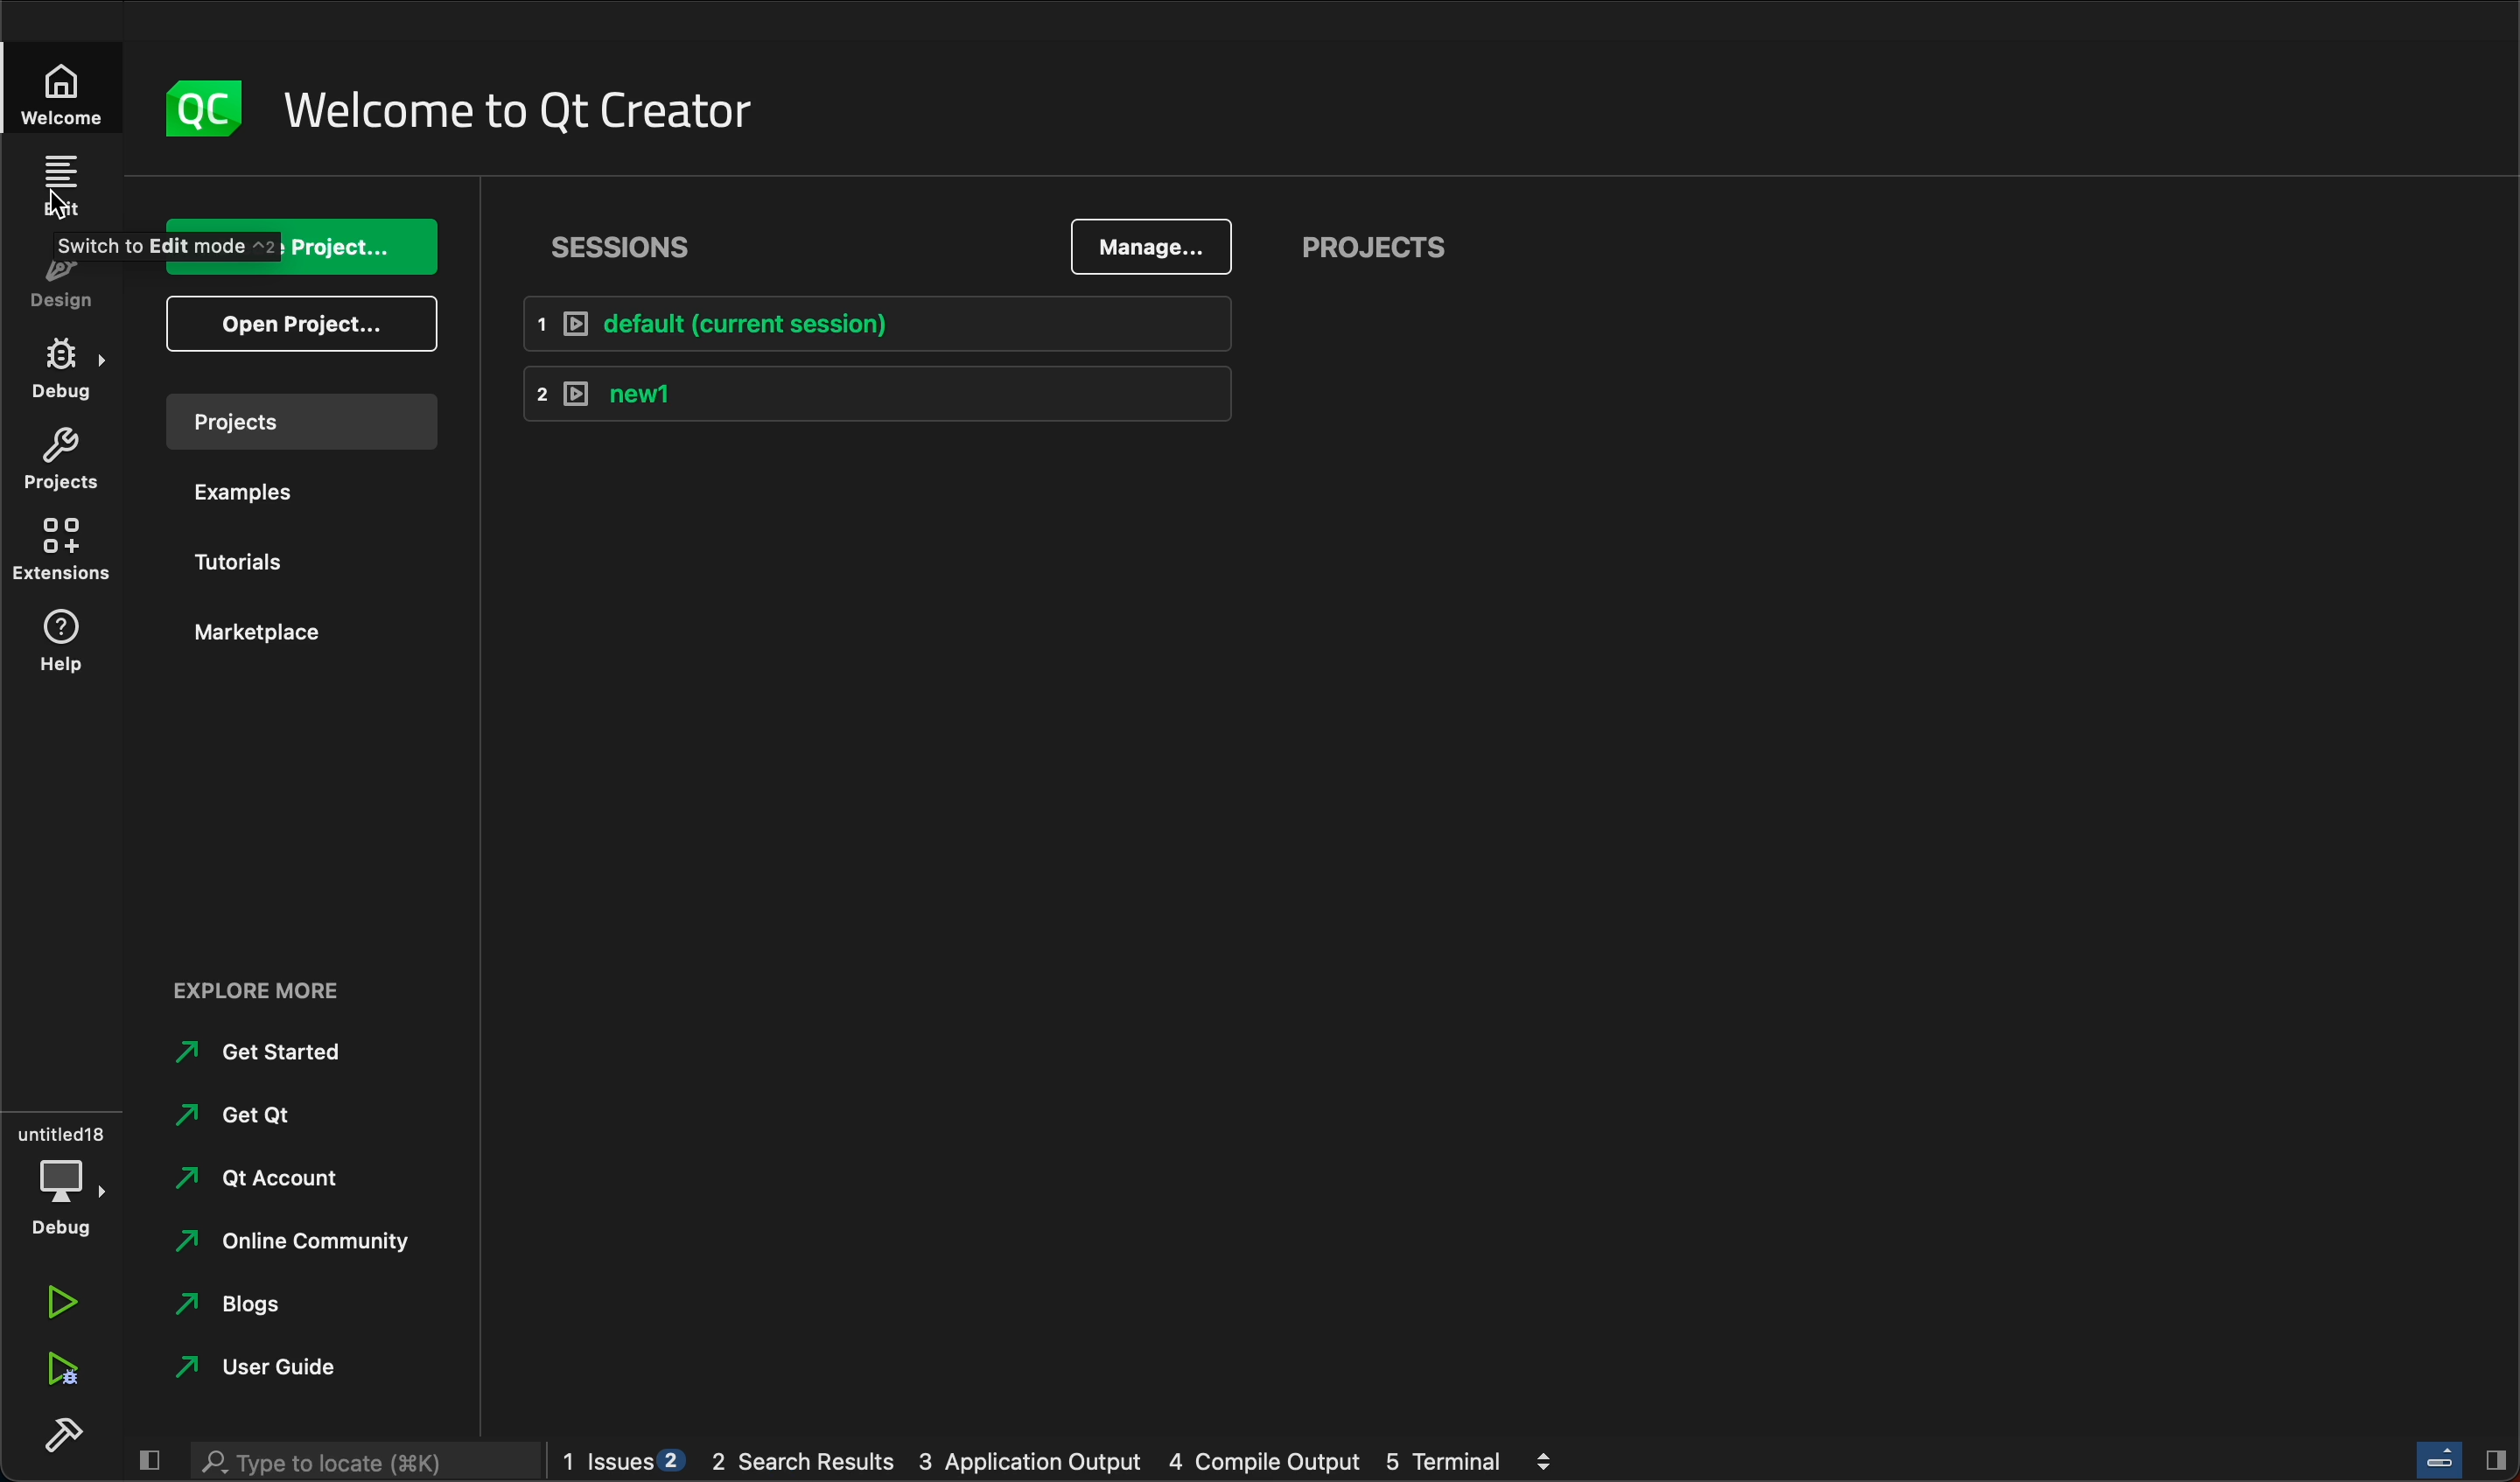 The height and width of the screenshot is (1482, 2520). Describe the element at coordinates (303, 323) in the screenshot. I see `open` at that location.